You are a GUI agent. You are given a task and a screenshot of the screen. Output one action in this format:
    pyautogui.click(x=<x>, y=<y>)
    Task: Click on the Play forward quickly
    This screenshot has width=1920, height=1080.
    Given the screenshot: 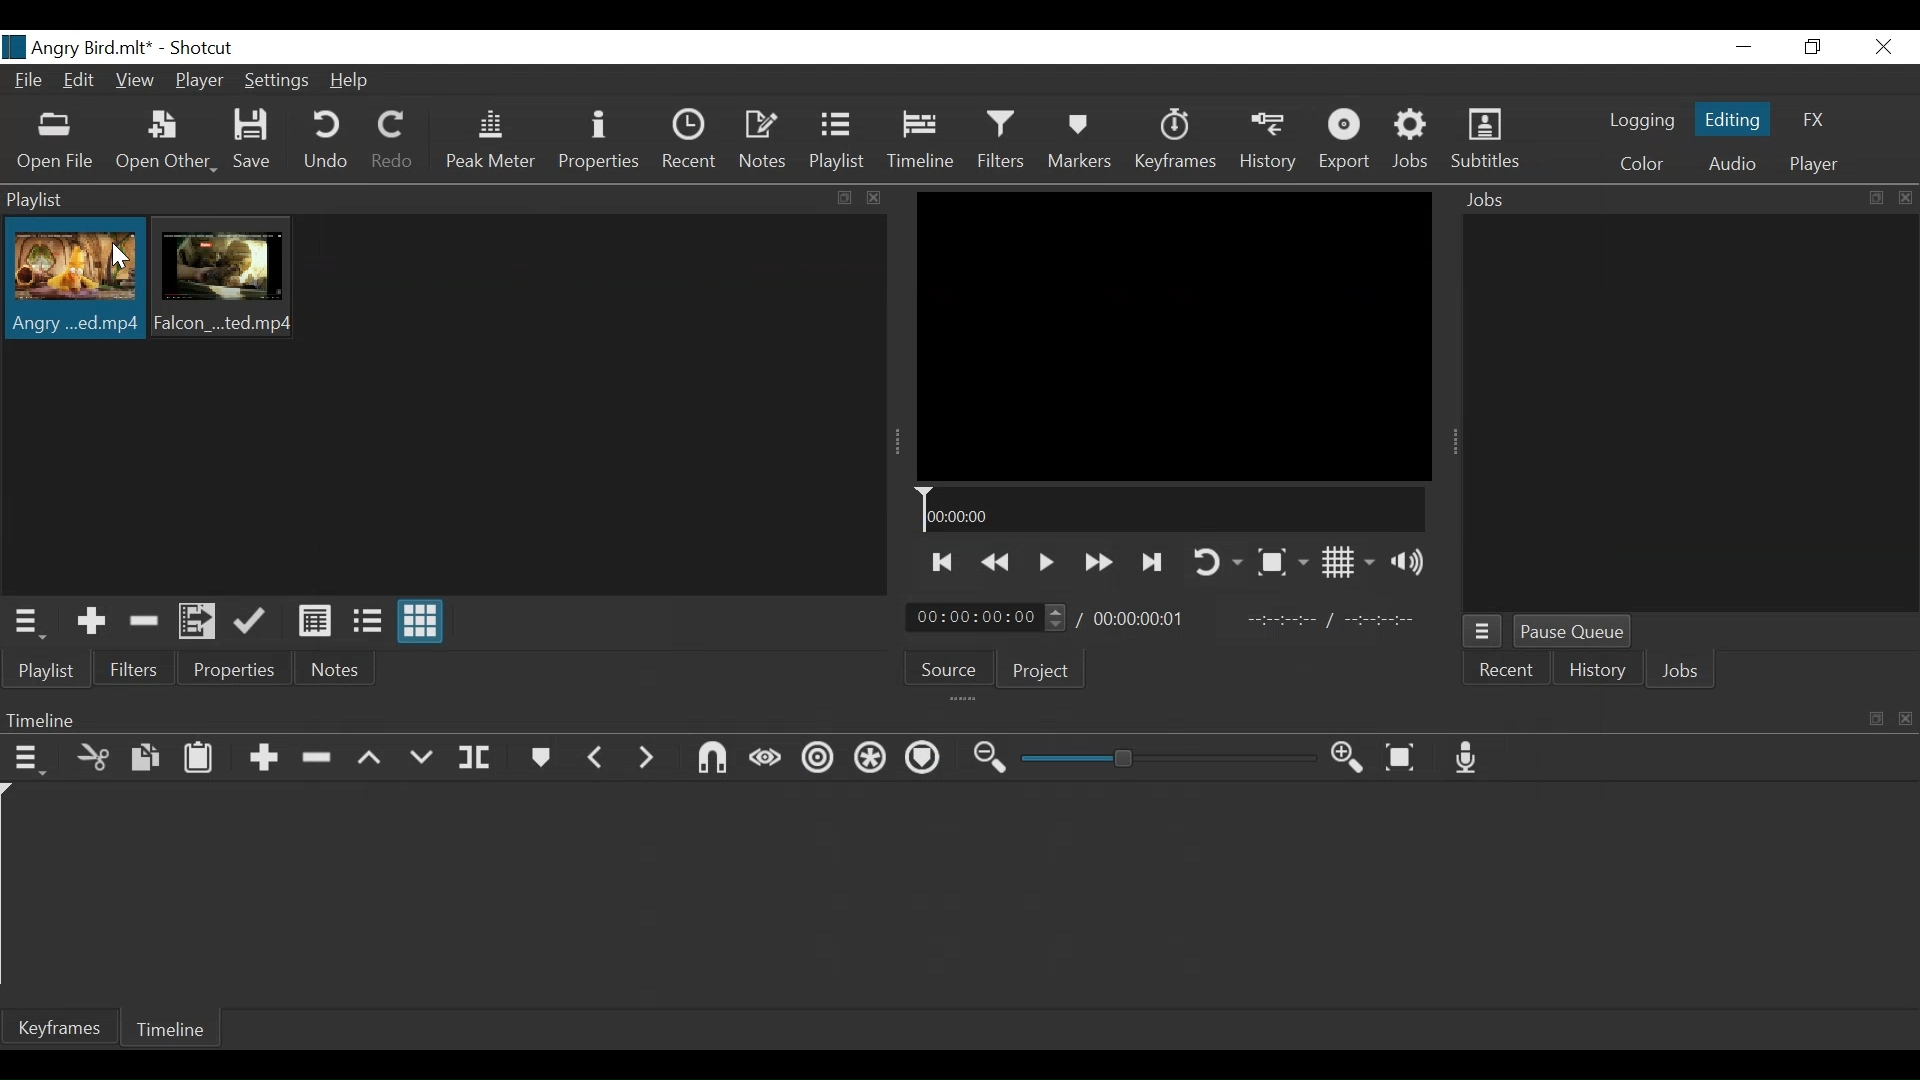 What is the action you would take?
    pyautogui.click(x=1097, y=563)
    